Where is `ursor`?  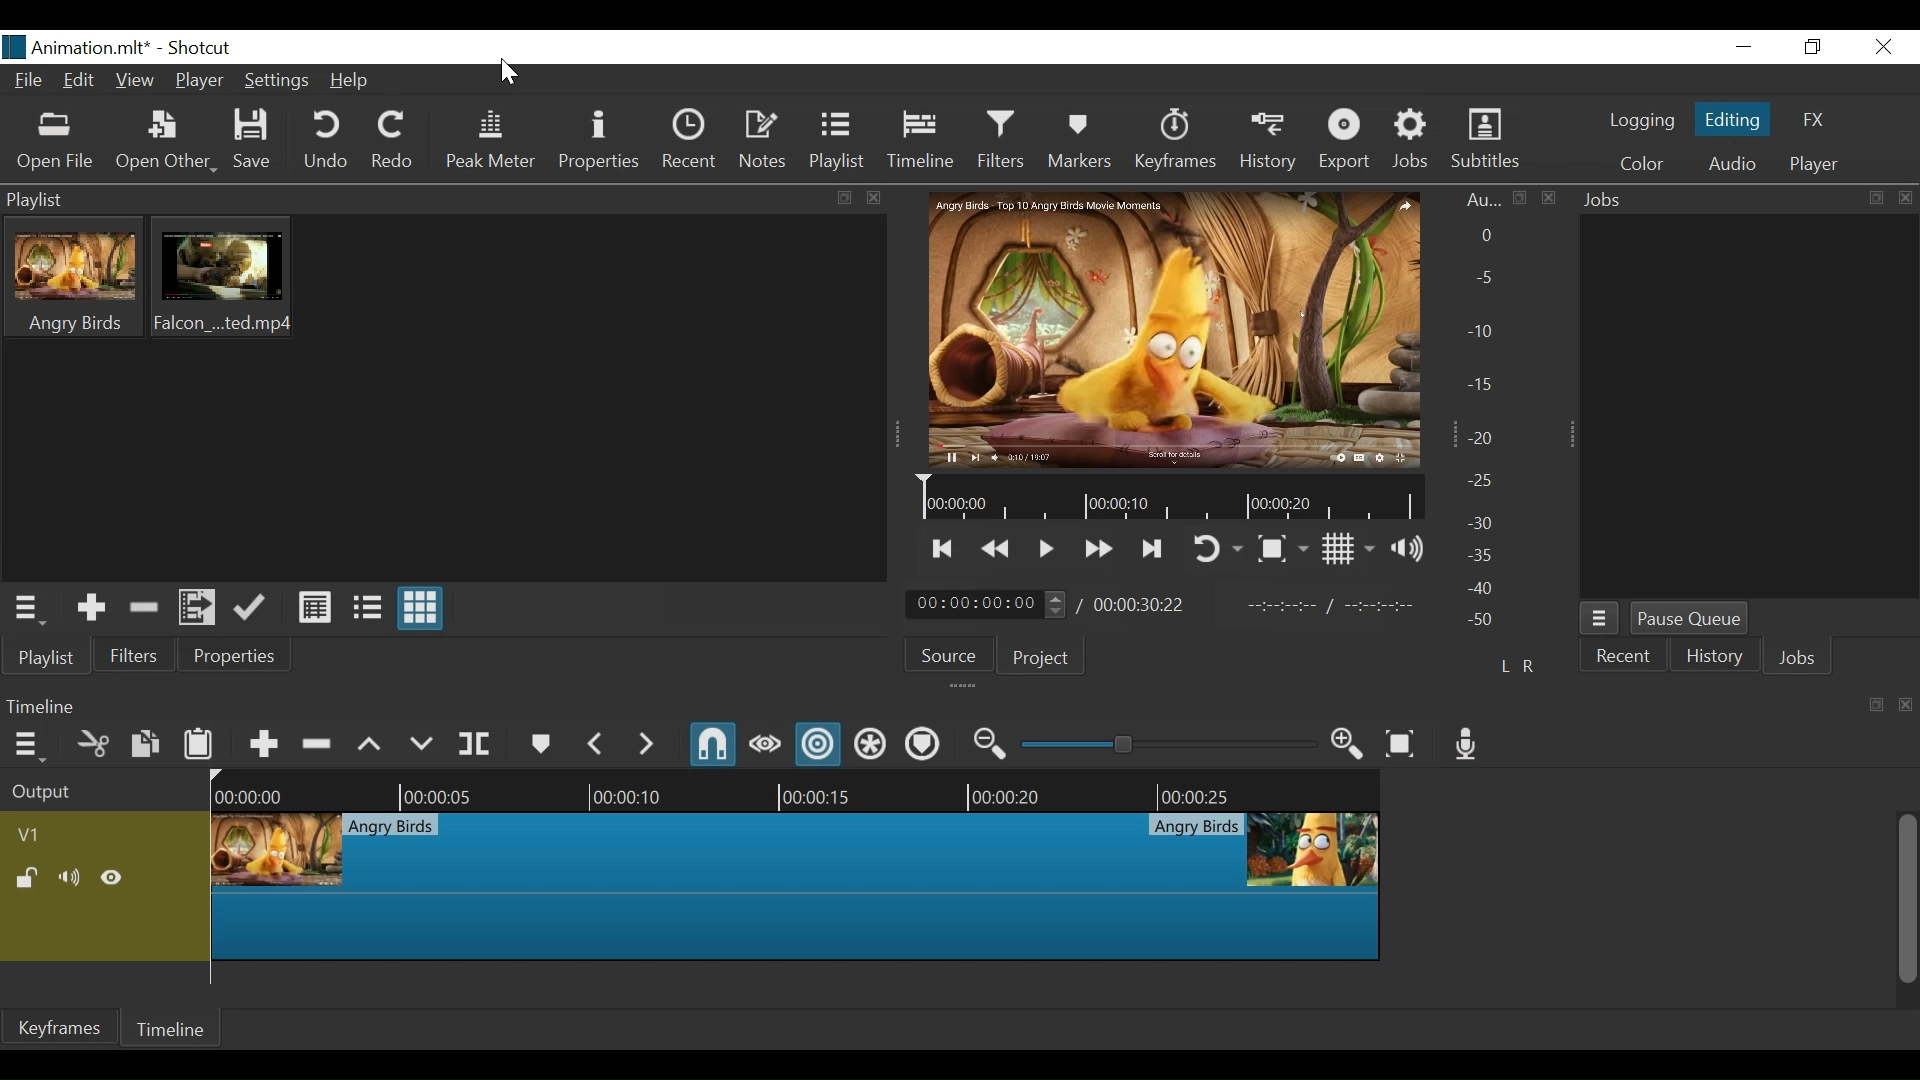 ursor is located at coordinates (507, 73).